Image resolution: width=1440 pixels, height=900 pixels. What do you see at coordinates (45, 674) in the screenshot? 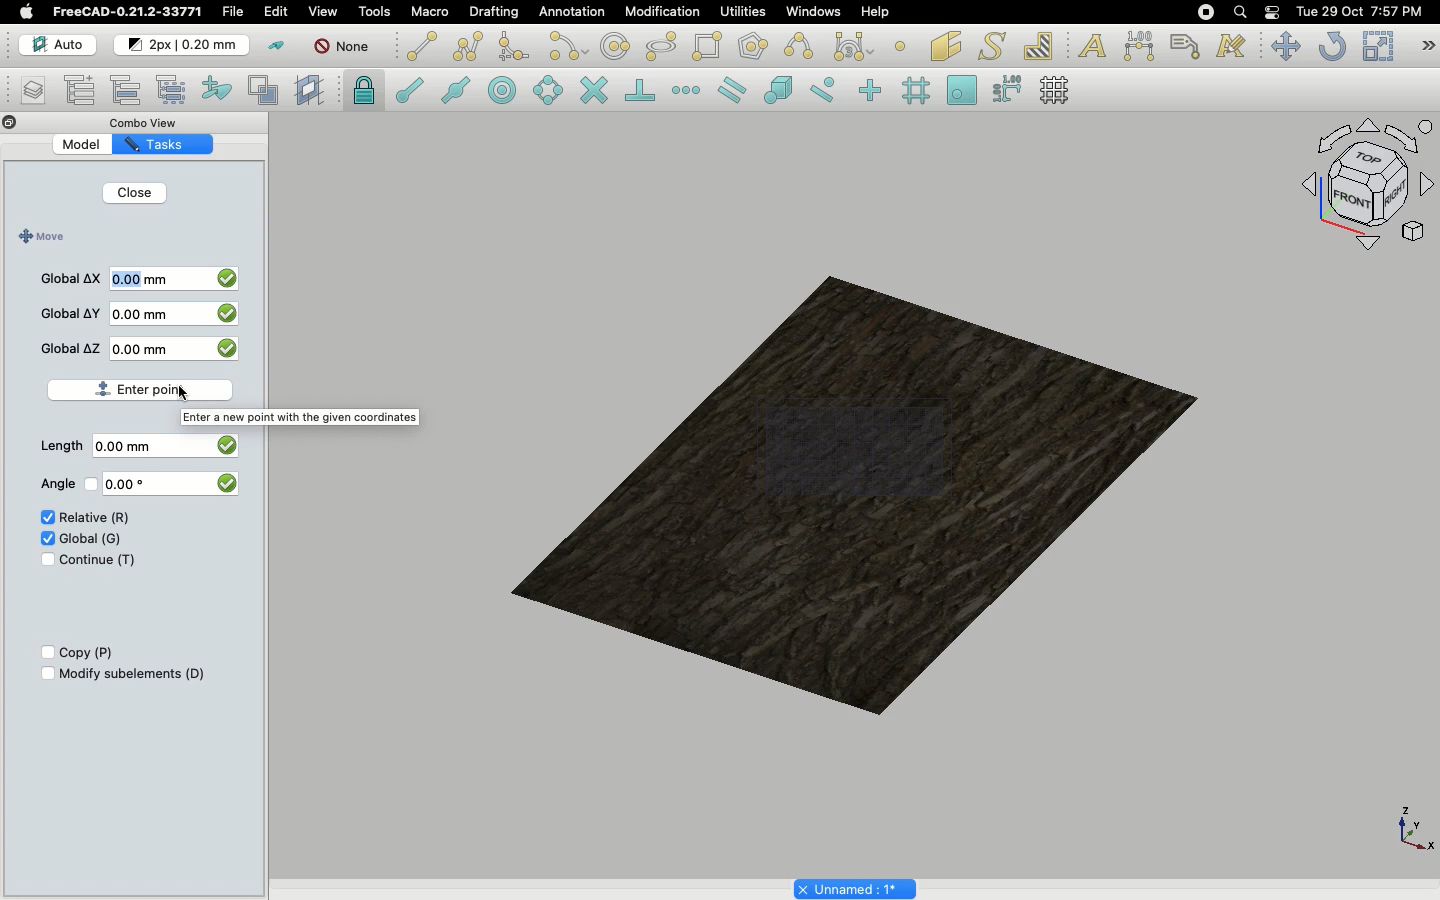
I see `Checkbox` at bounding box center [45, 674].